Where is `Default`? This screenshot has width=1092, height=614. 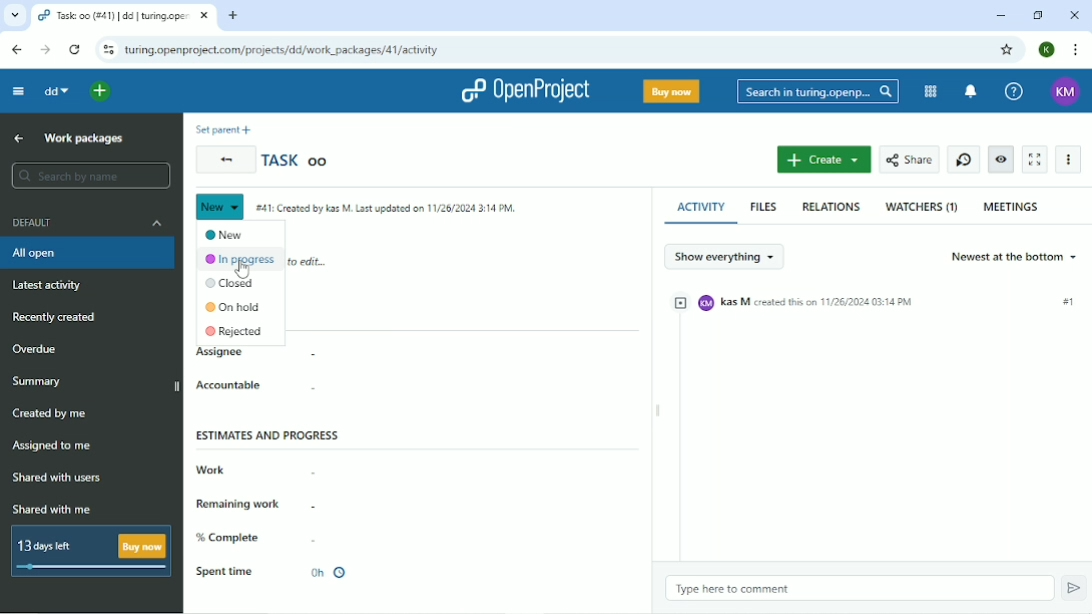
Default is located at coordinates (87, 223).